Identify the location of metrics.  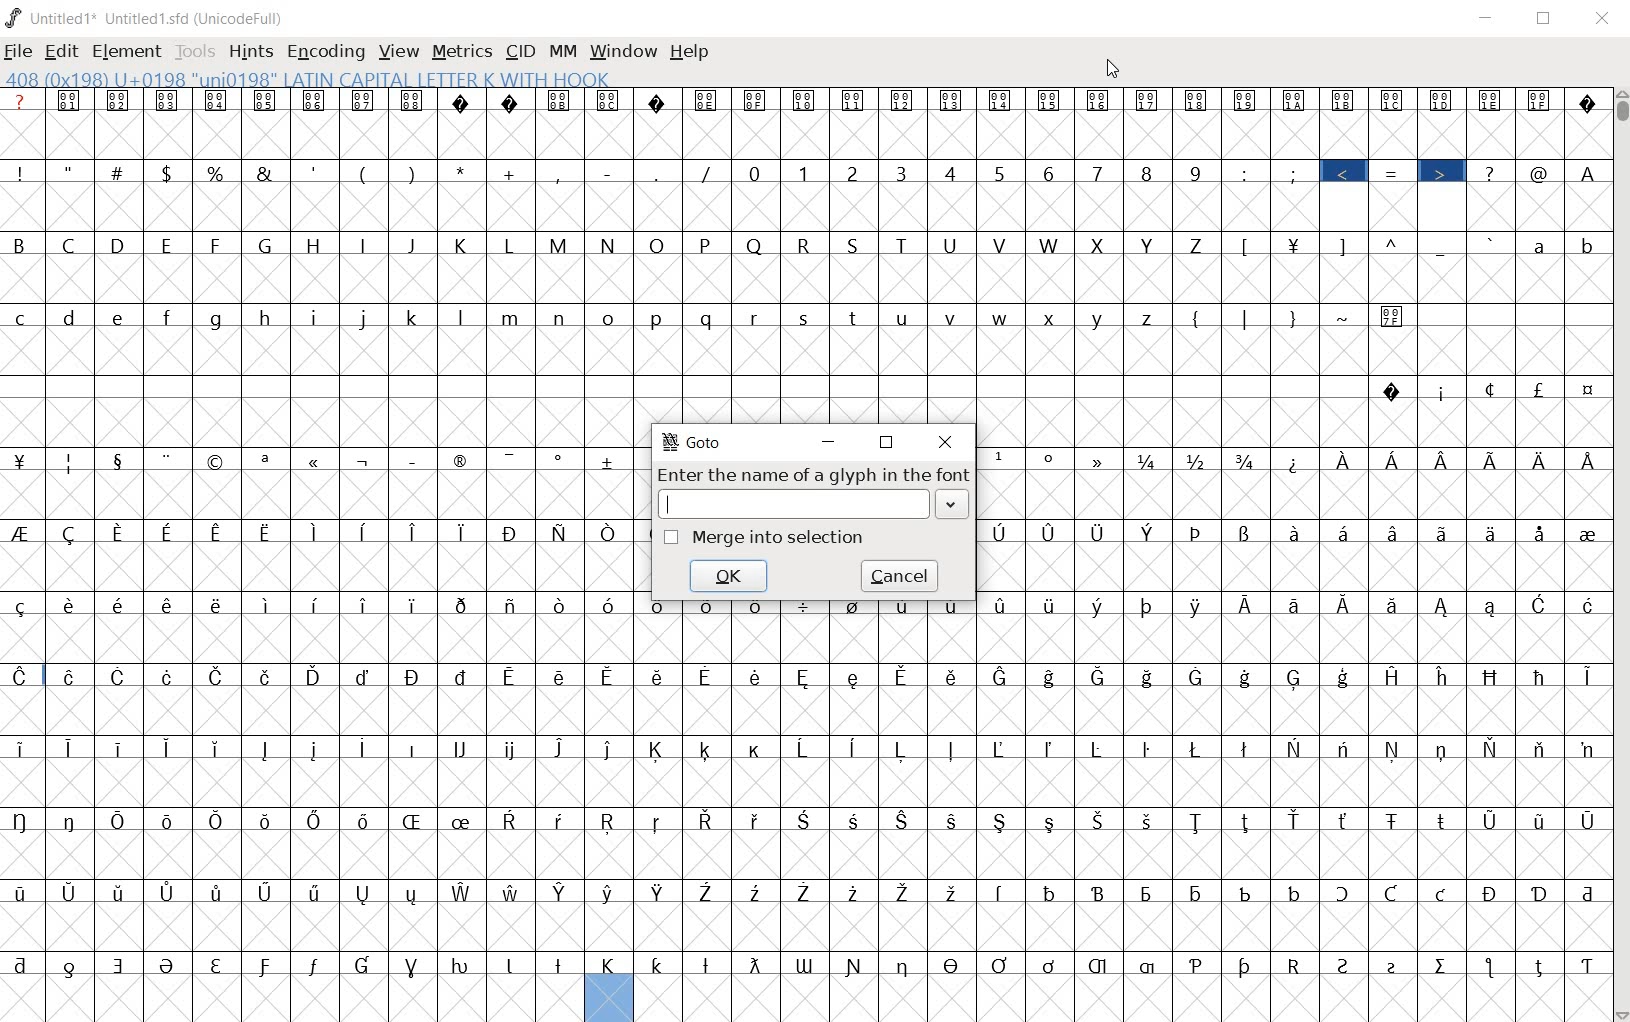
(464, 51).